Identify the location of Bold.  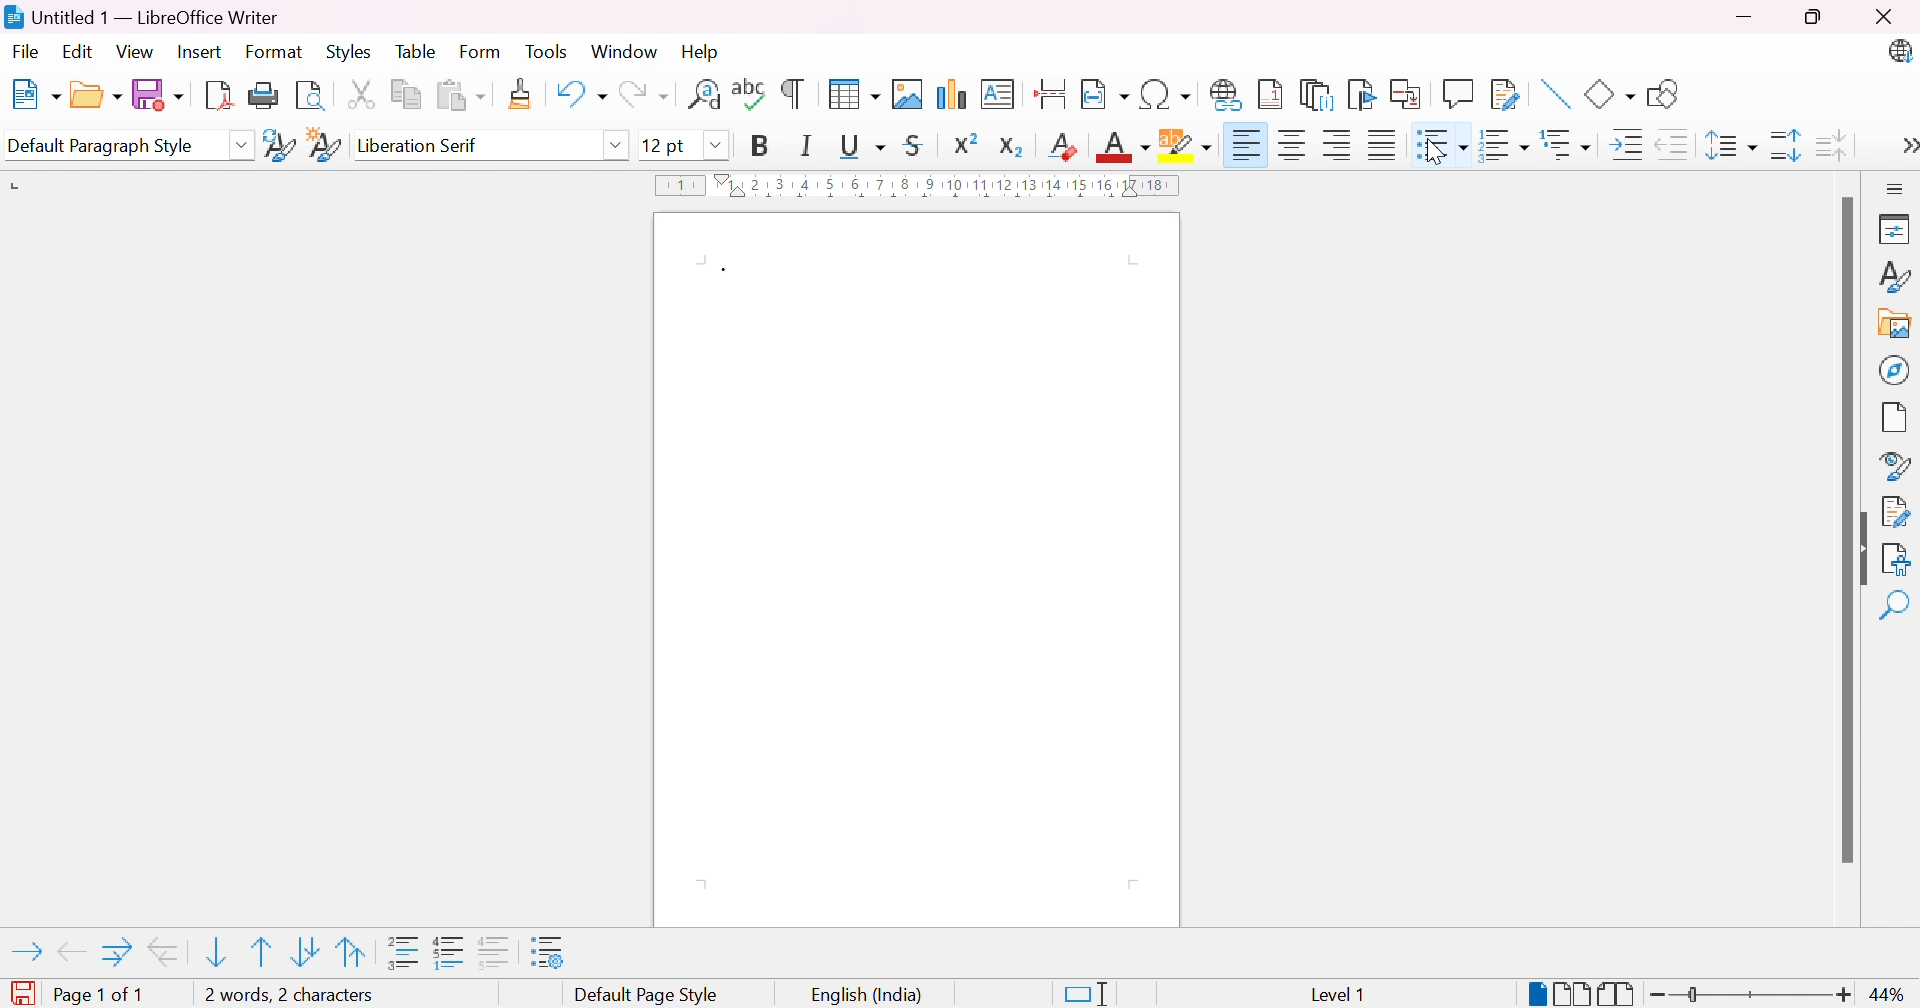
(765, 148).